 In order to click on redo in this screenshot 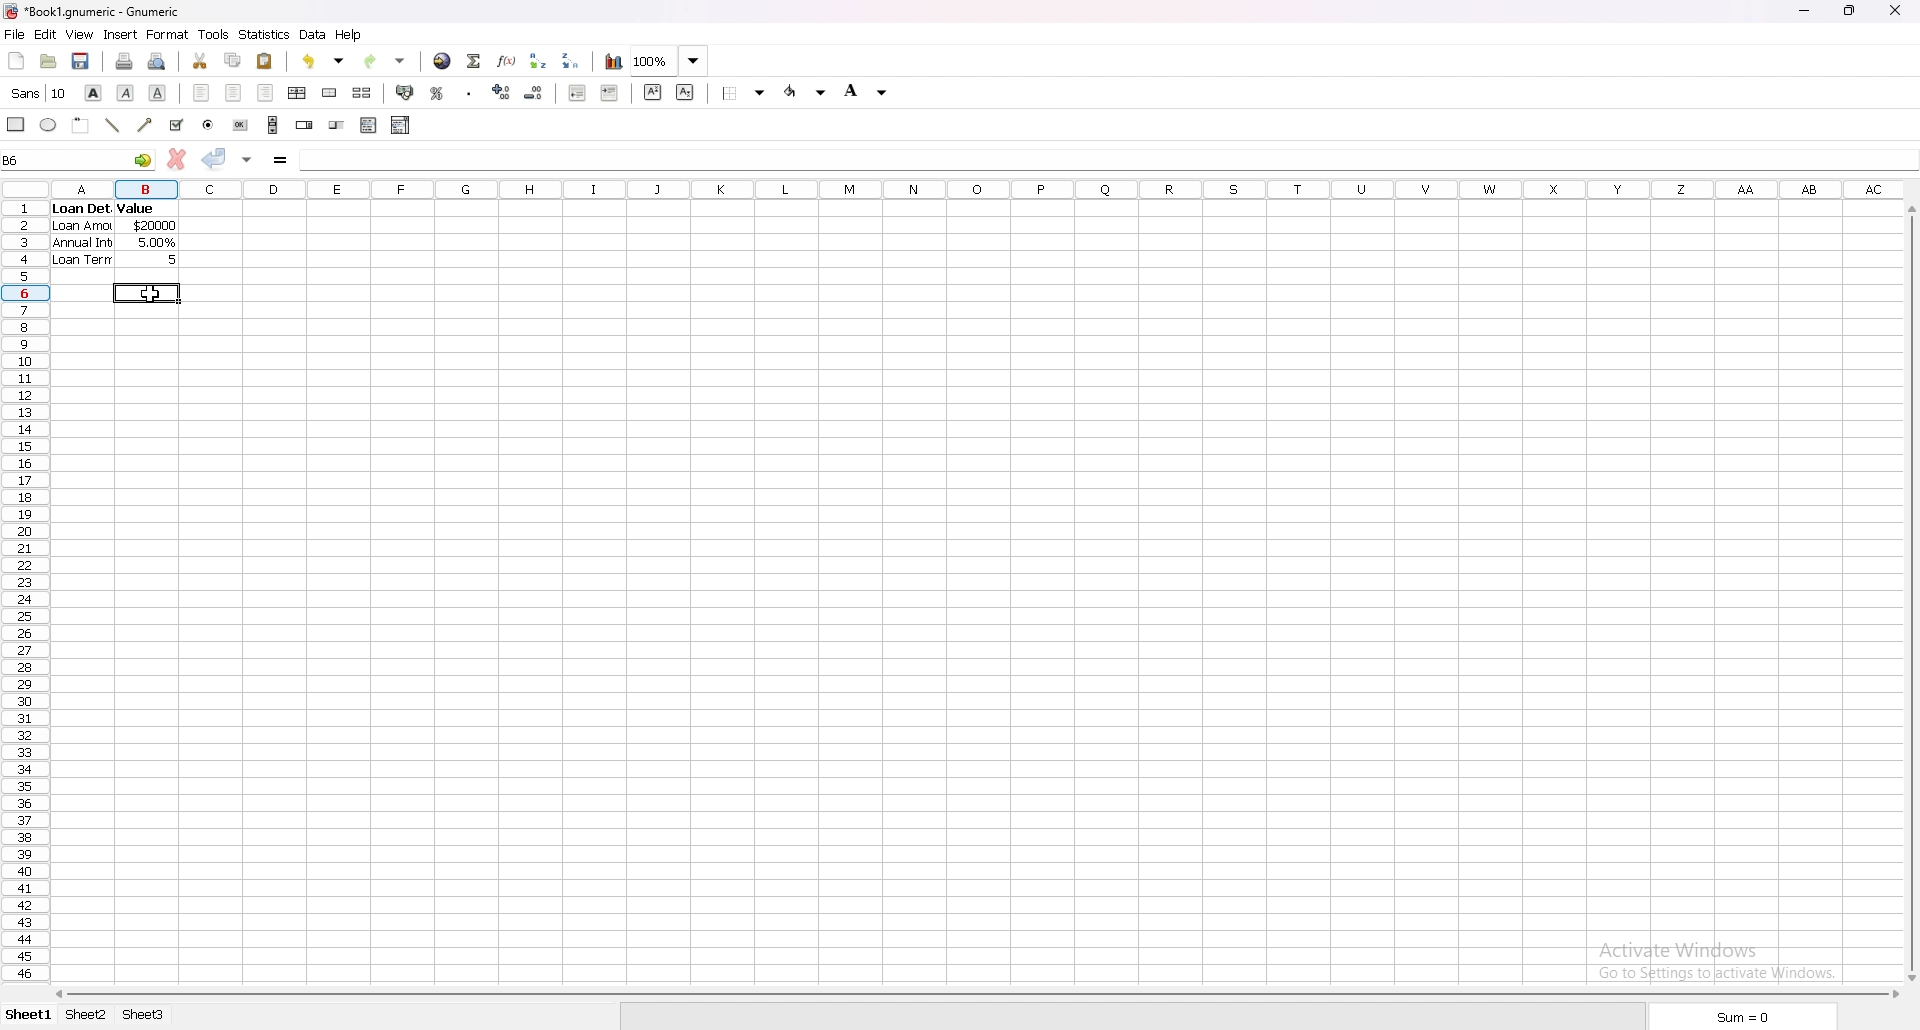, I will do `click(386, 61)`.